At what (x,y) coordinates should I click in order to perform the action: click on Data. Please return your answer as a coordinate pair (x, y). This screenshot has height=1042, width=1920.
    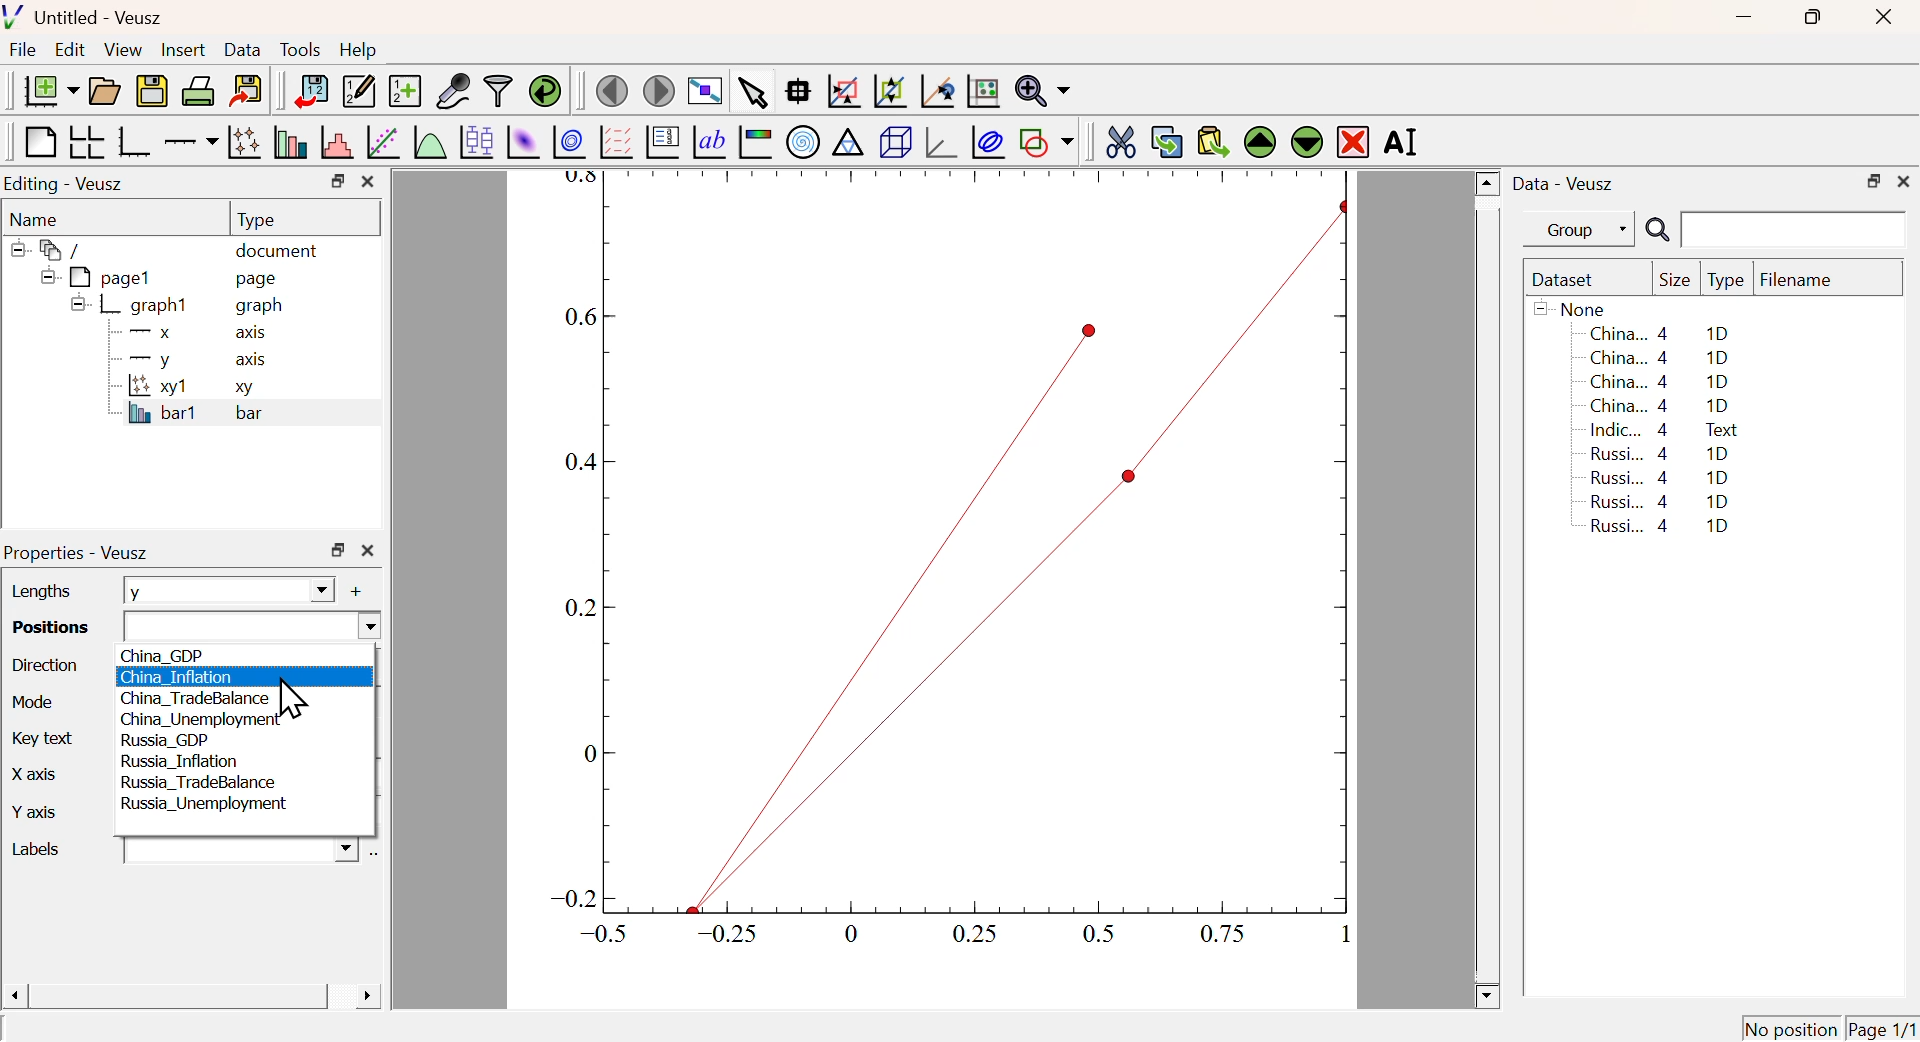
    Looking at the image, I should click on (242, 49).